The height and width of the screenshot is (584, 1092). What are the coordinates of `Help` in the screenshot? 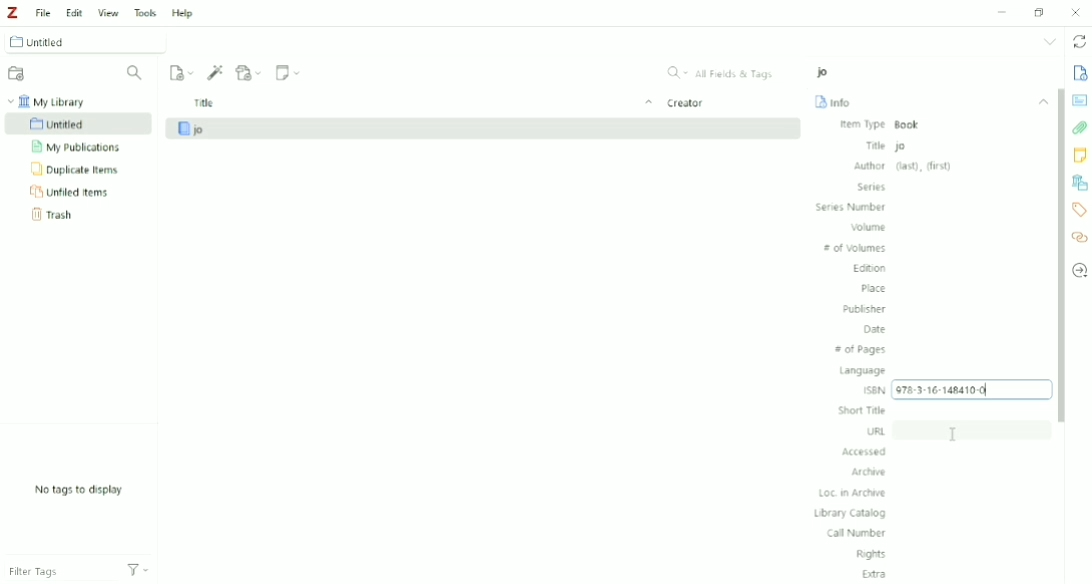 It's located at (184, 14).